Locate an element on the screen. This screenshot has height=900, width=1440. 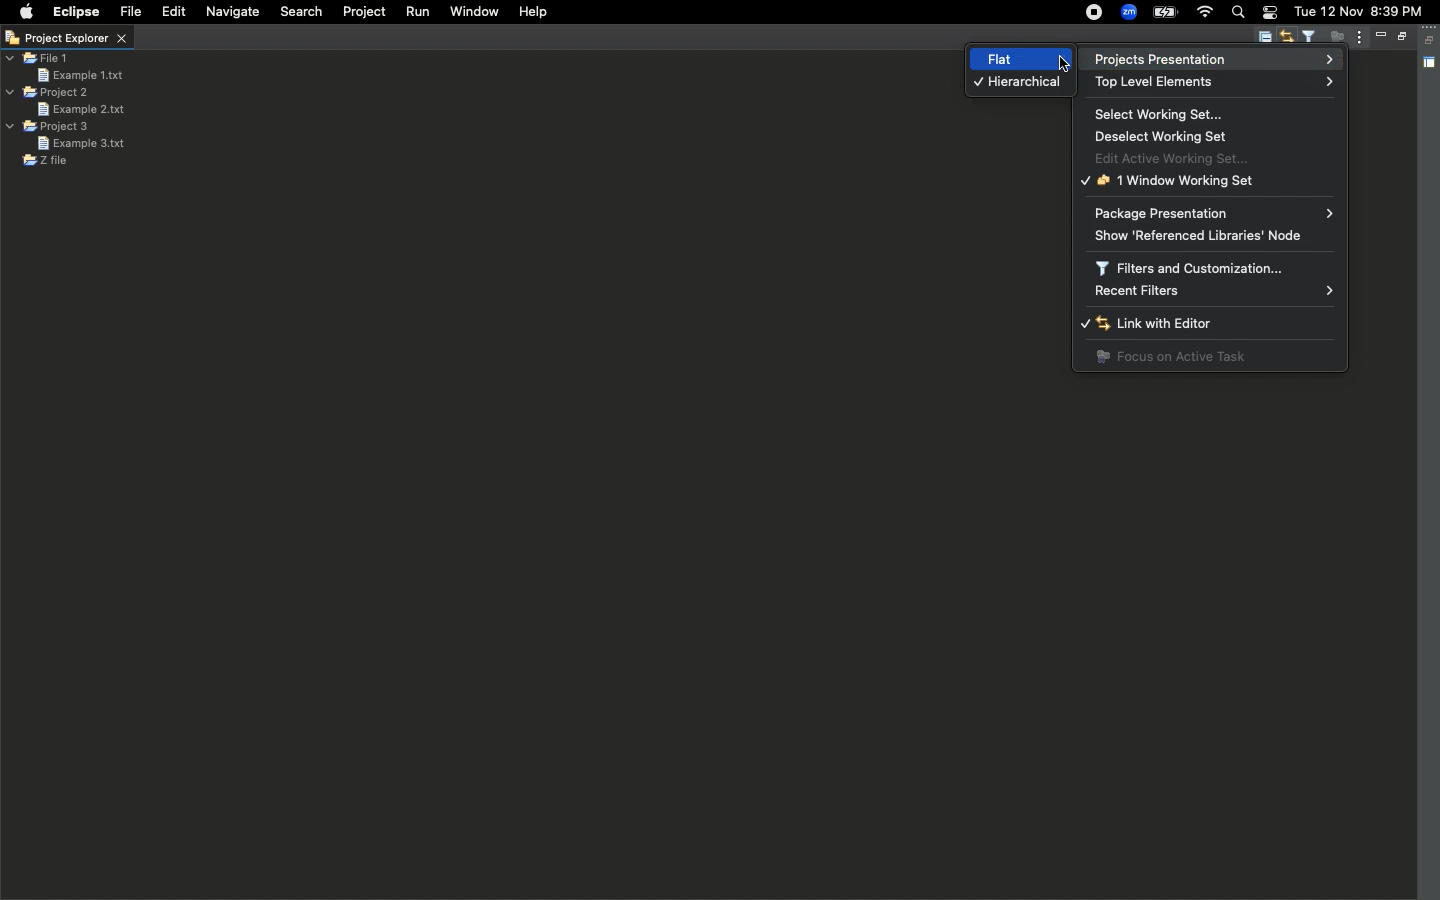
Link with editor is located at coordinates (1180, 325).